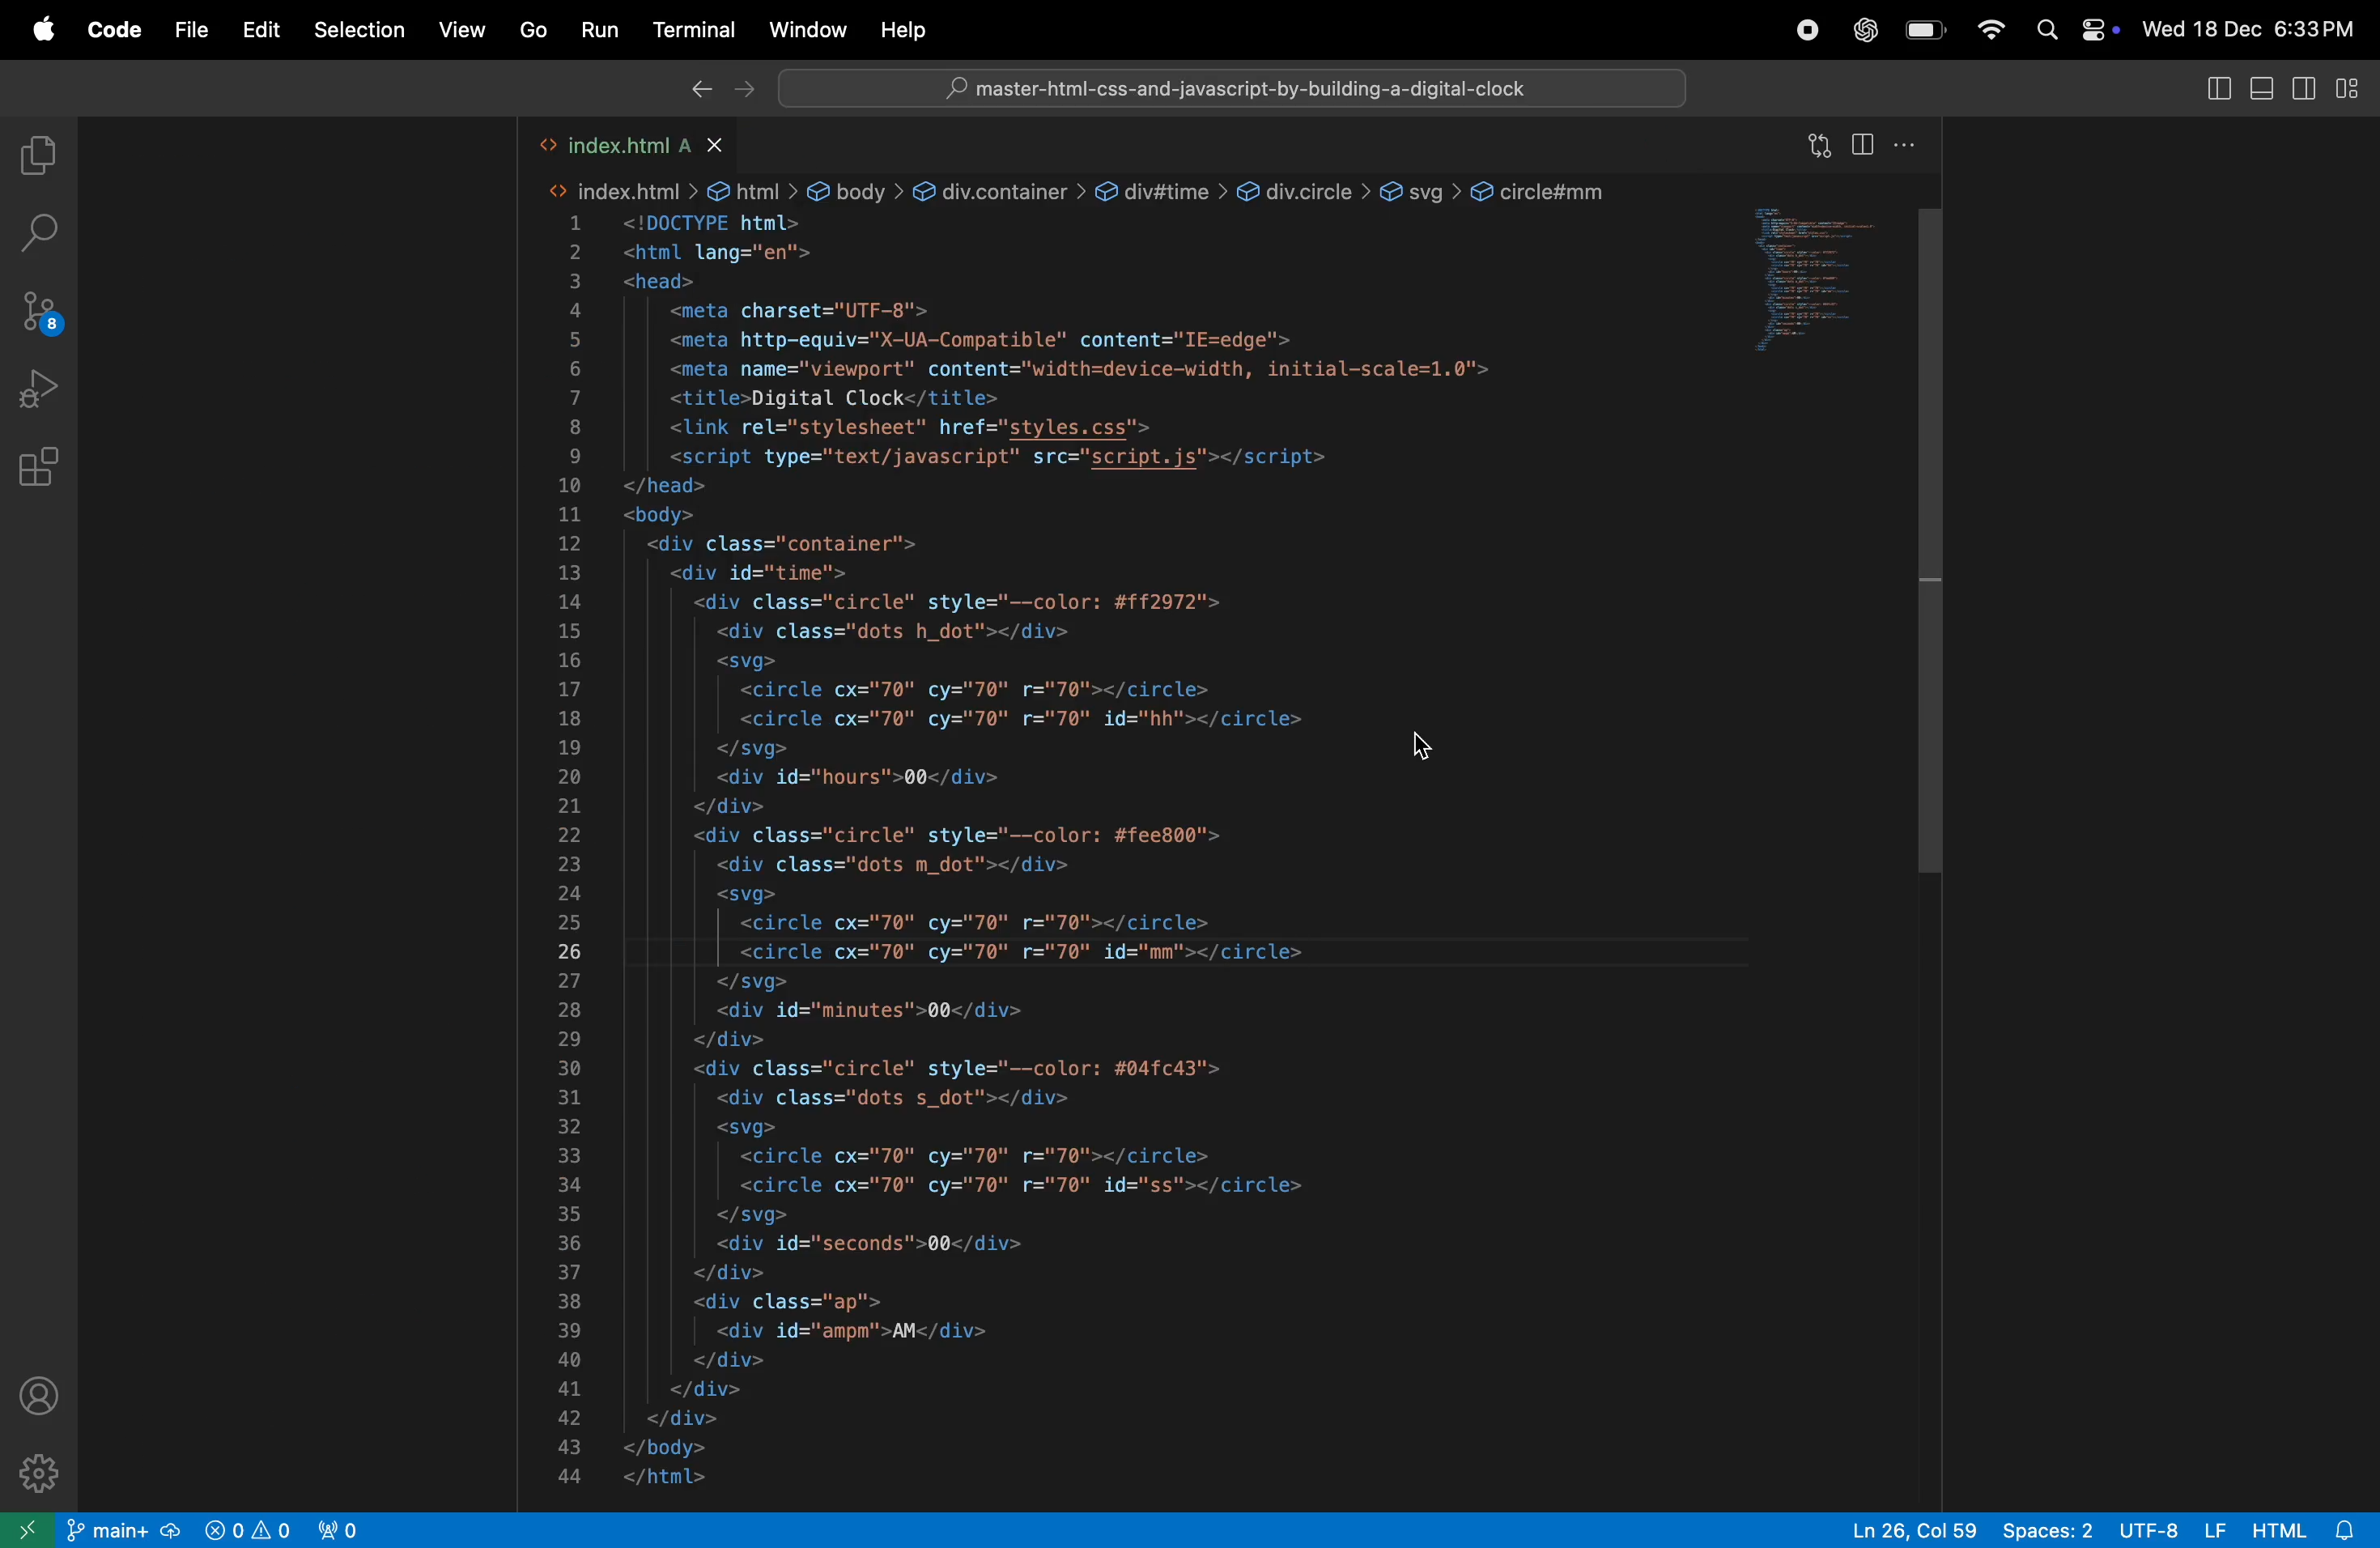 This screenshot has width=2380, height=1548. Describe the element at coordinates (39, 388) in the screenshot. I see `run and debug` at that location.